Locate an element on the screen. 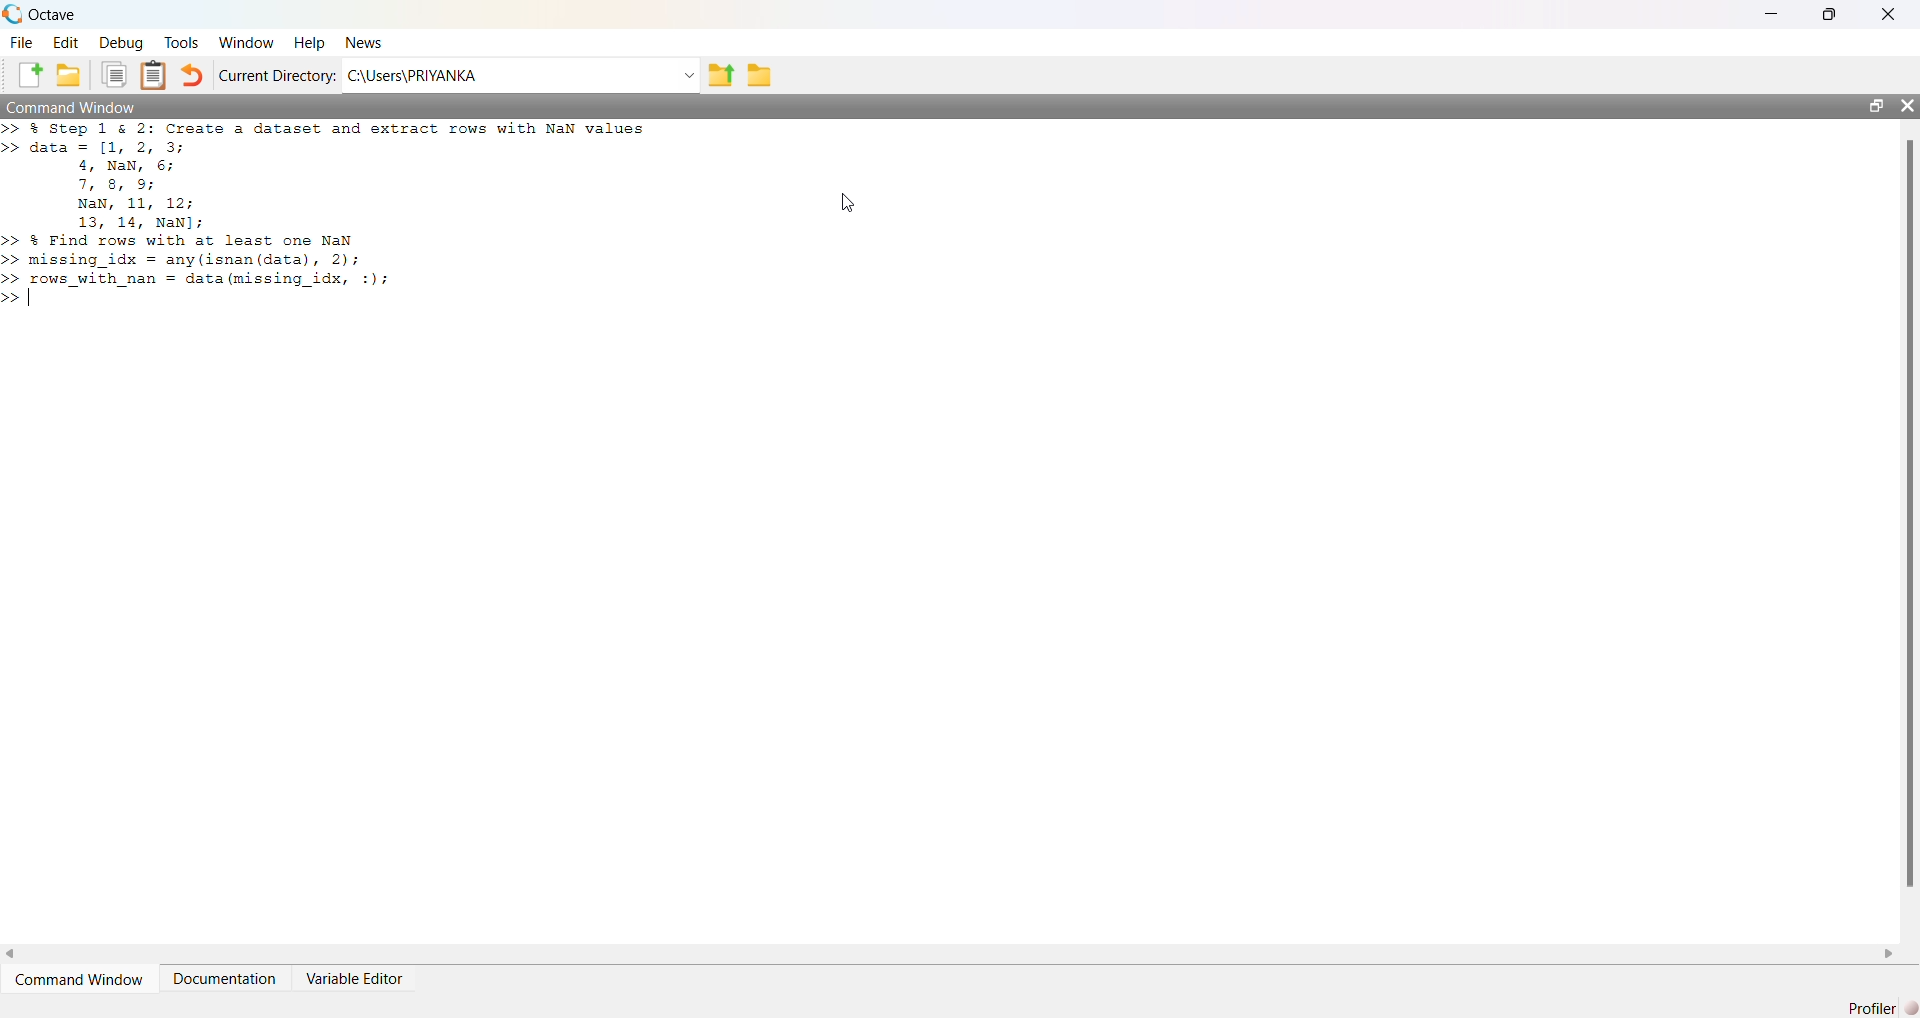 The width and height of the screenshot is (1920, 1018). scroll right is located at coordinates (1889, 955).